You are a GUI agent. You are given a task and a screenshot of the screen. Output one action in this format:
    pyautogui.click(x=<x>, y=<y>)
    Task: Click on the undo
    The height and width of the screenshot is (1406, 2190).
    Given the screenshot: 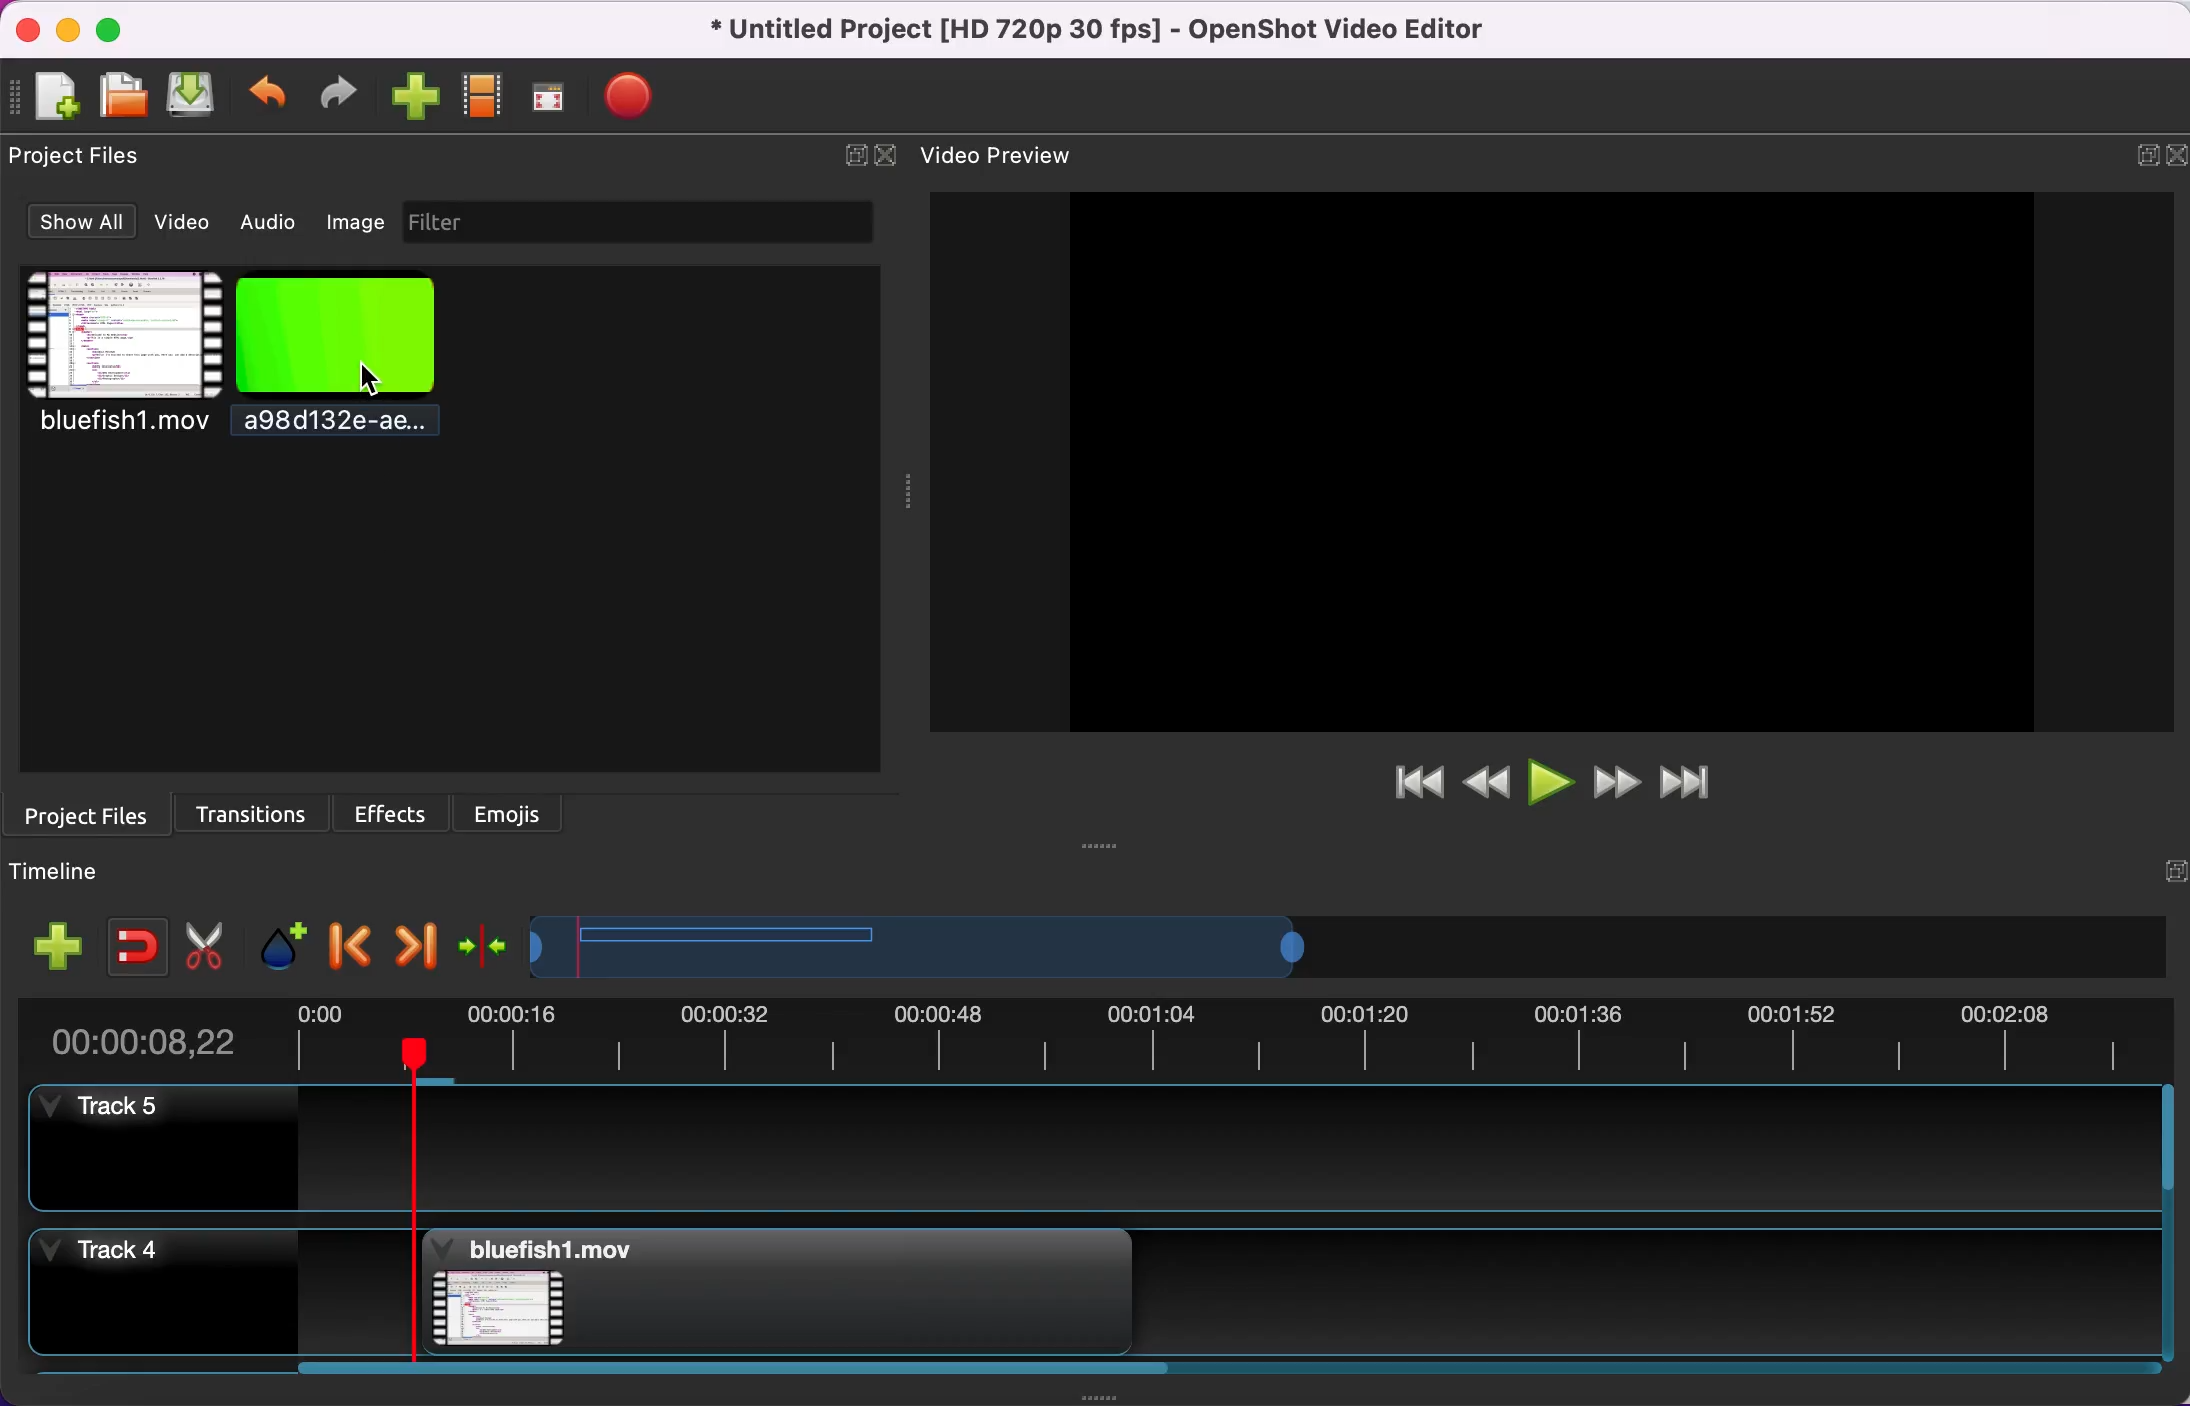 What is the action you would take?
    pyautogui.click(x=264, y=96)
    